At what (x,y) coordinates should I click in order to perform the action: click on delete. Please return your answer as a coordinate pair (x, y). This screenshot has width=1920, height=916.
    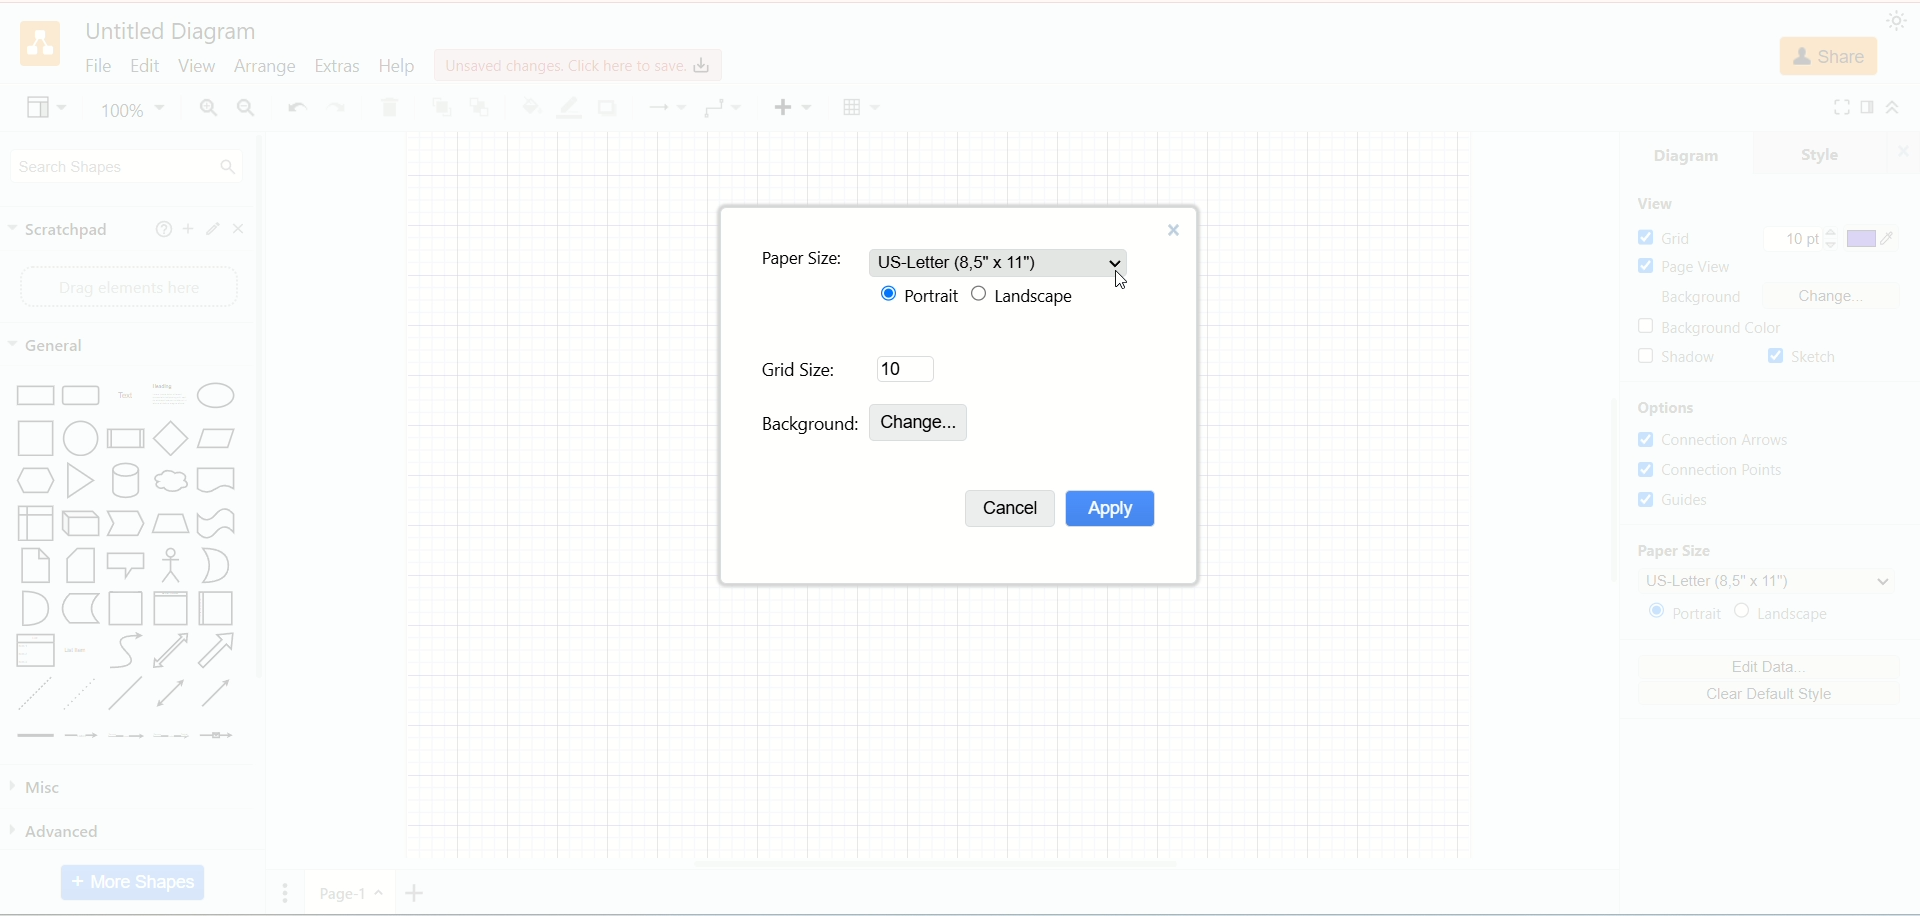
    Looking at the image, I should click on (389, 108).